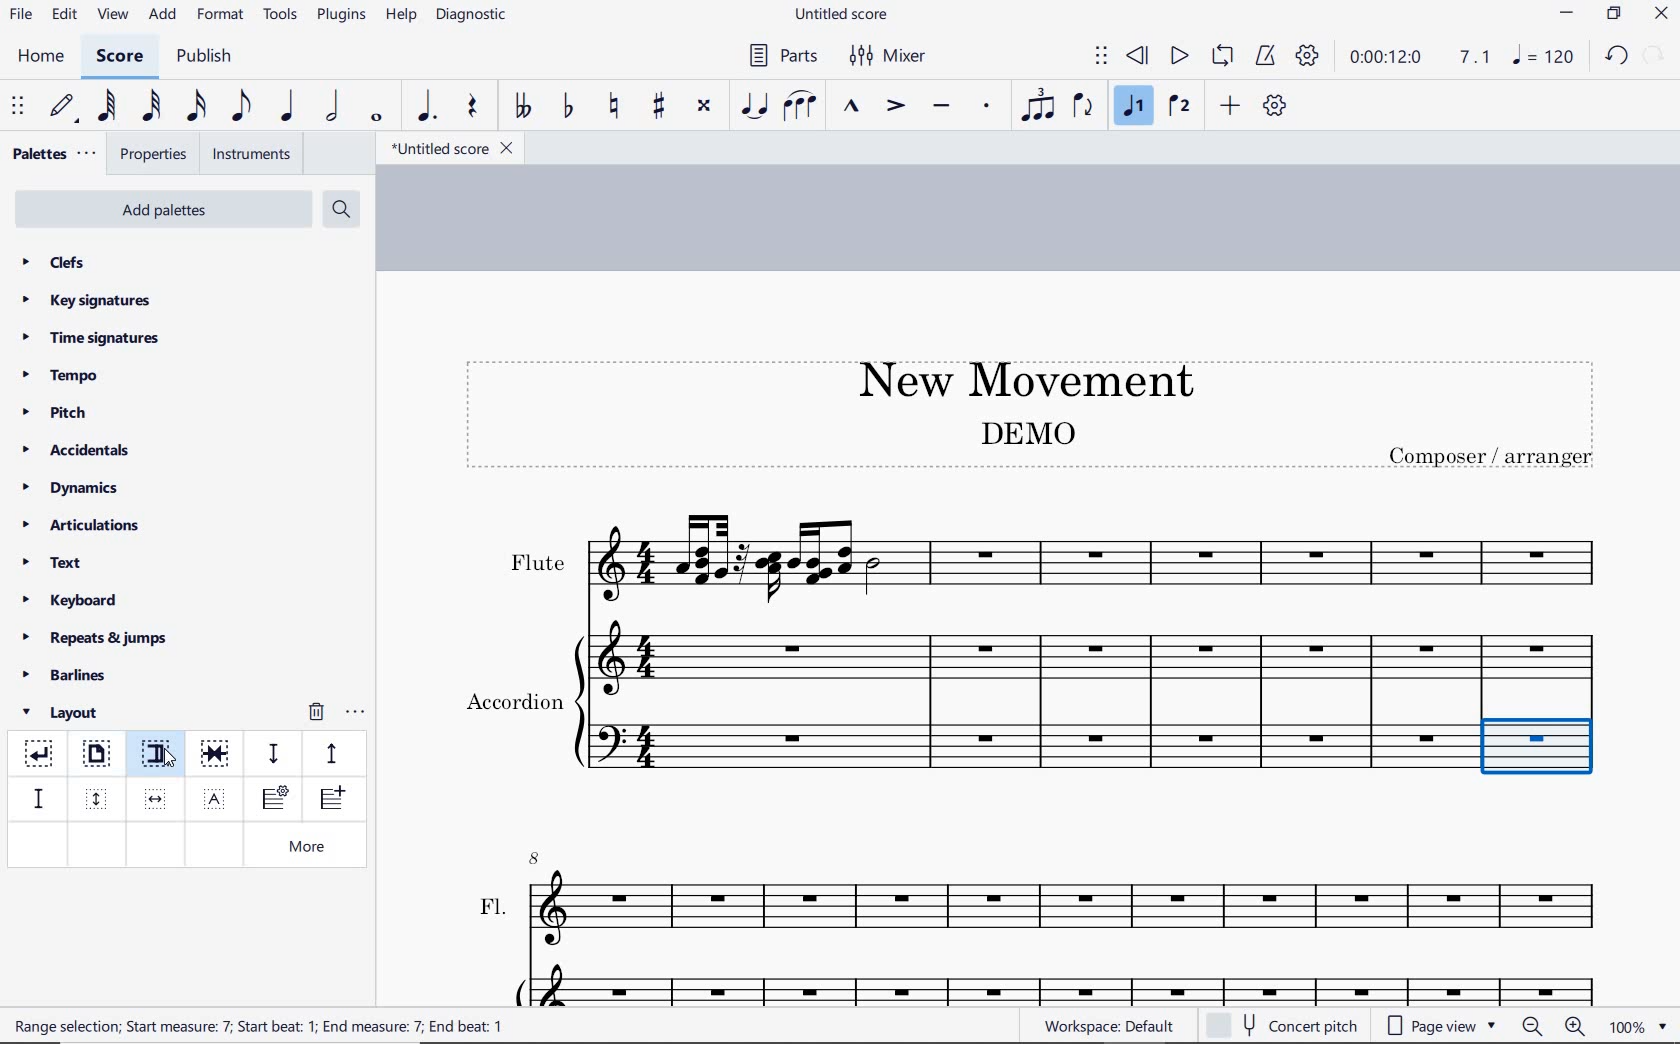 The width and height of the screenshot is (1680, 1044). What do you see at coordinates (329, 801) in the screenshot?
I see `insert one measure before selection` at bounding box center [329, 801].